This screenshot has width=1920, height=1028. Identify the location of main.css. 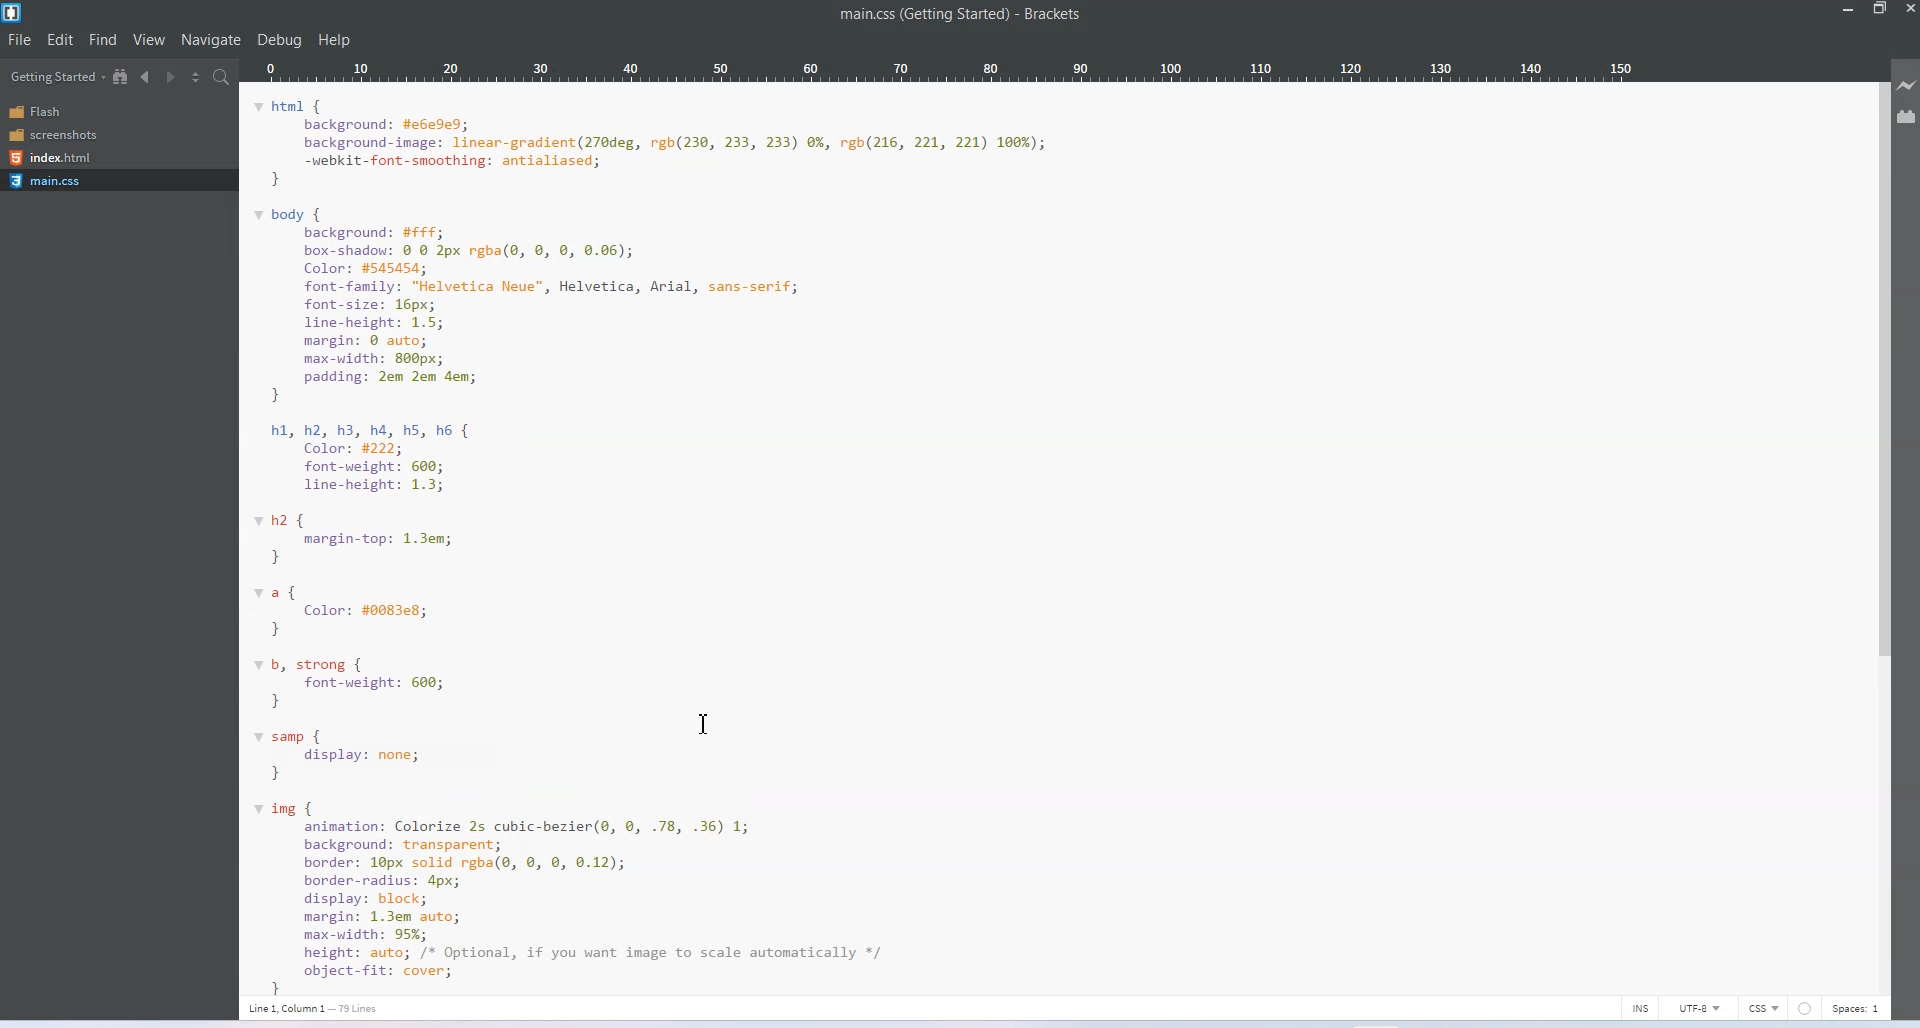
(54, 181).